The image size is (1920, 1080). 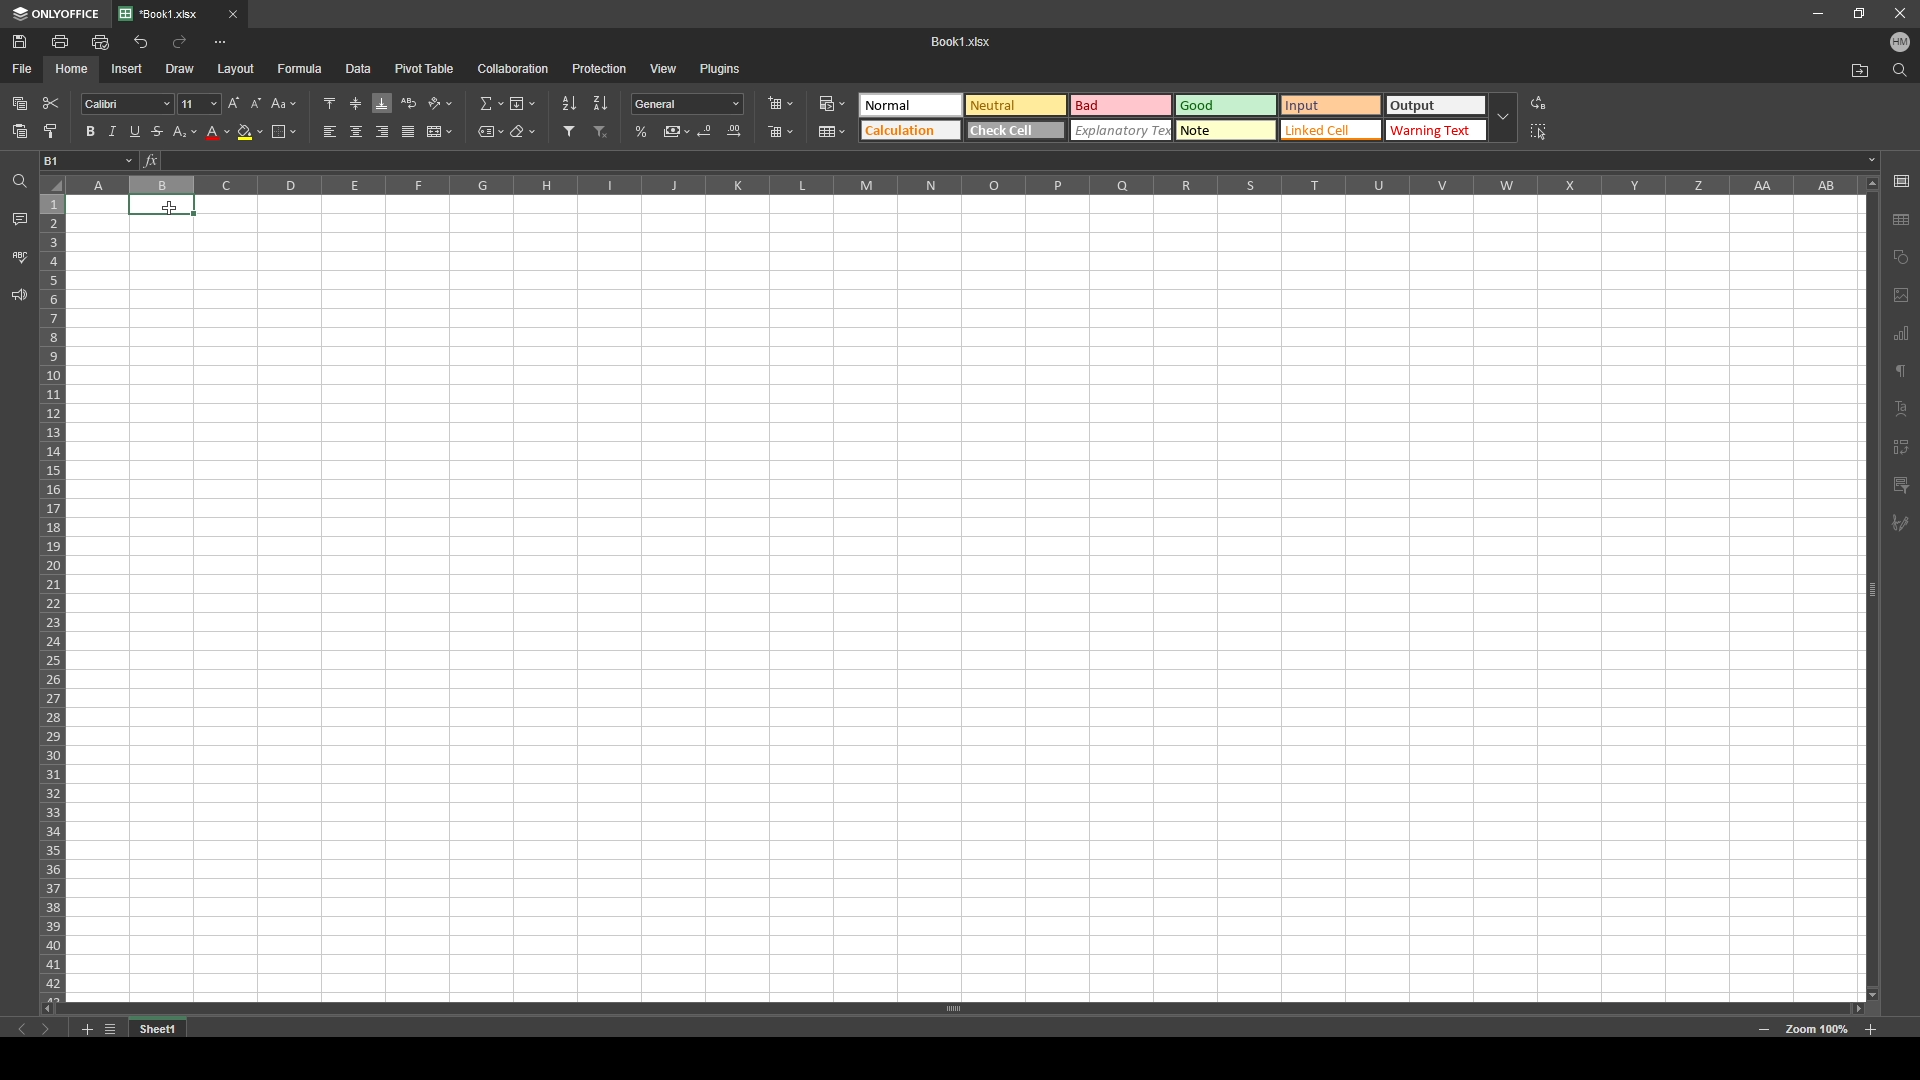 I want to click on tab, so click(x=166, y=1027).